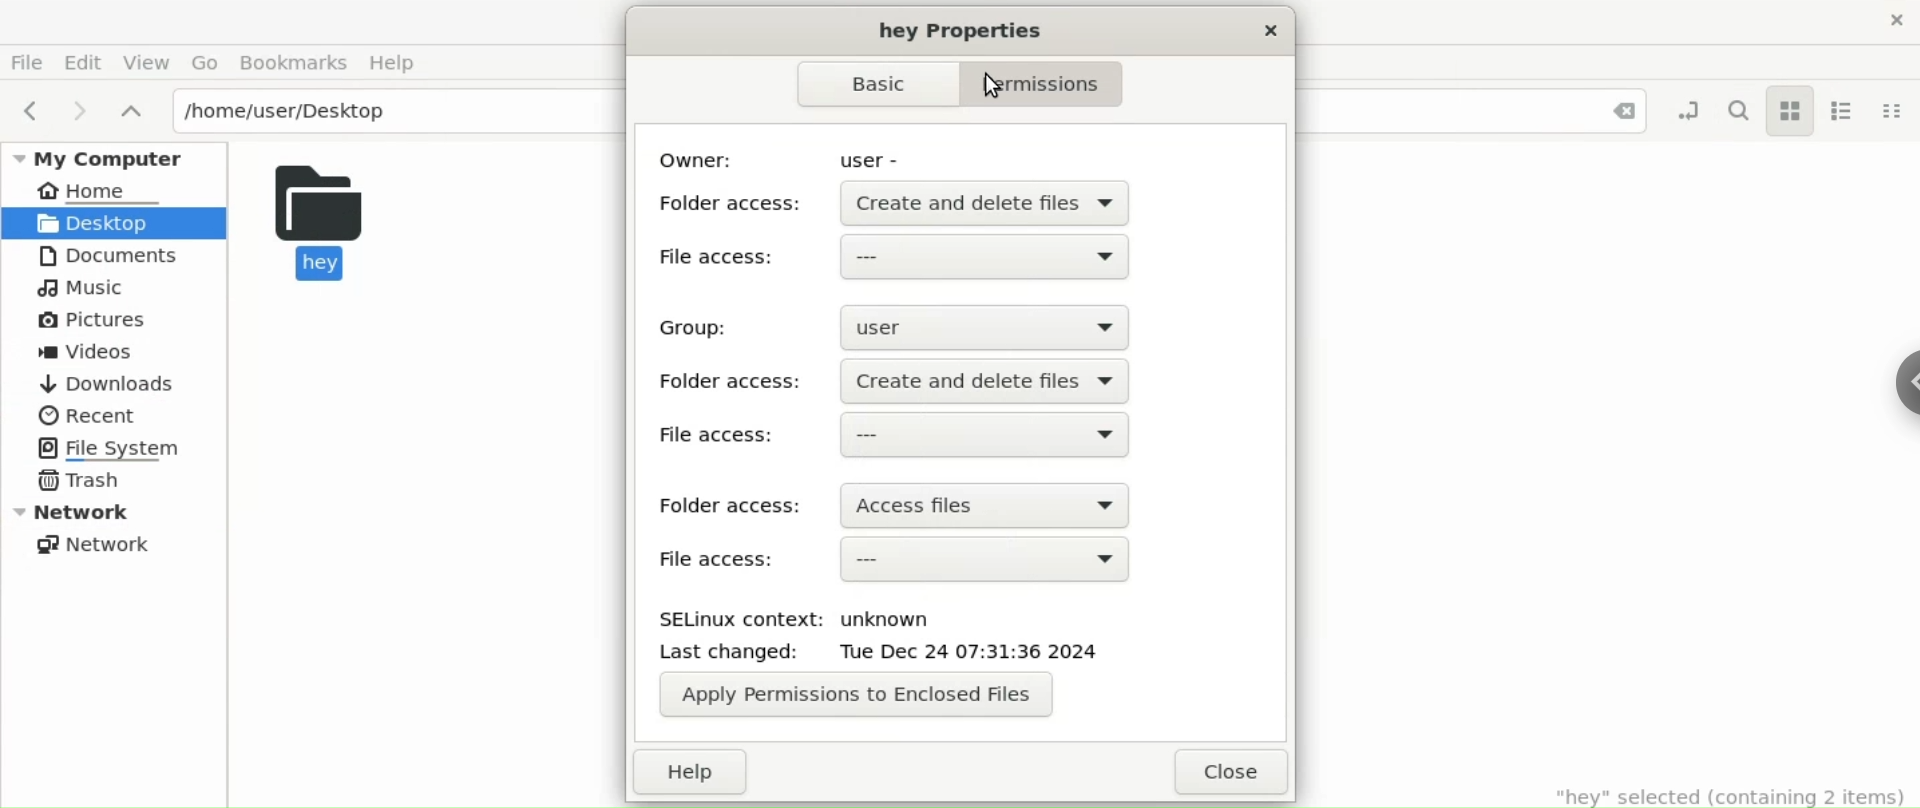  What do you see at coordinates (1009, 93) in the screenshot?
I see `Cursor` at bounding box center [1009, 93].